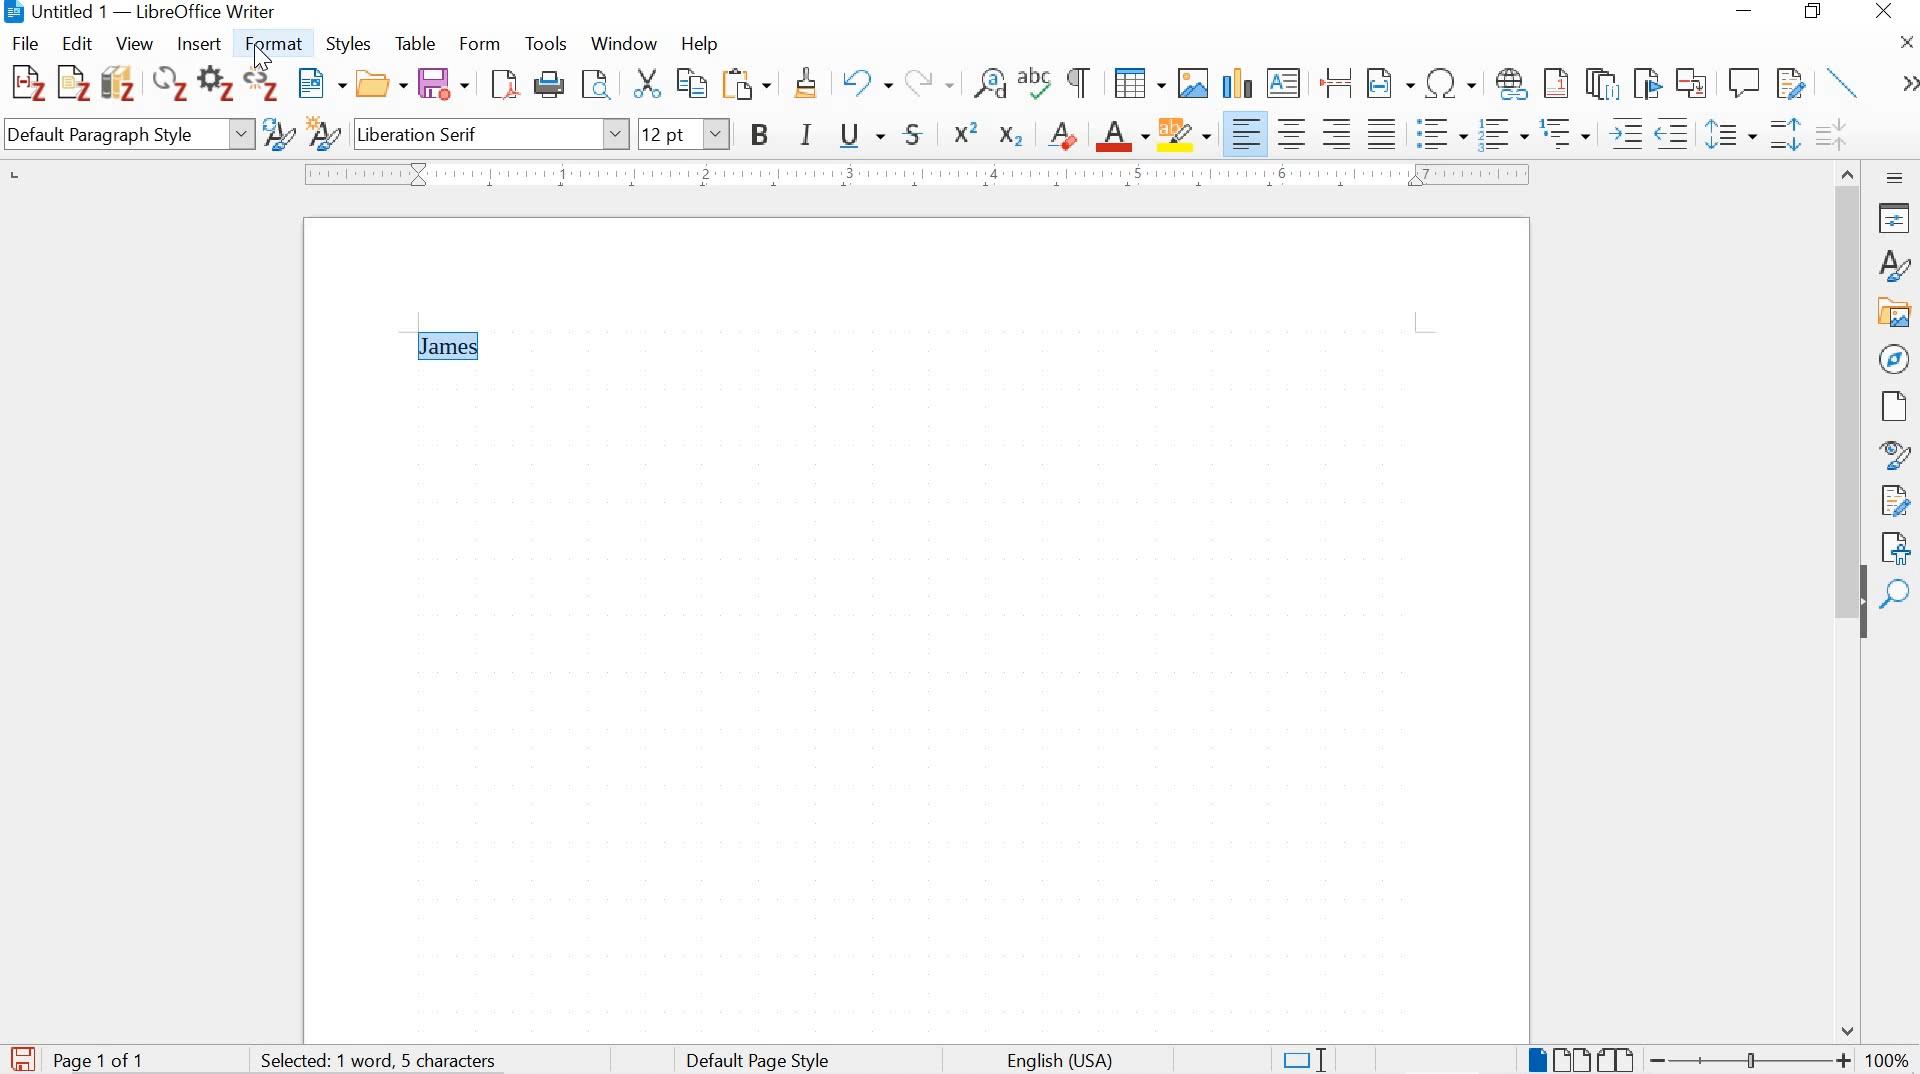  I want to click on 1 word and 5 character, so click(385, 1061).